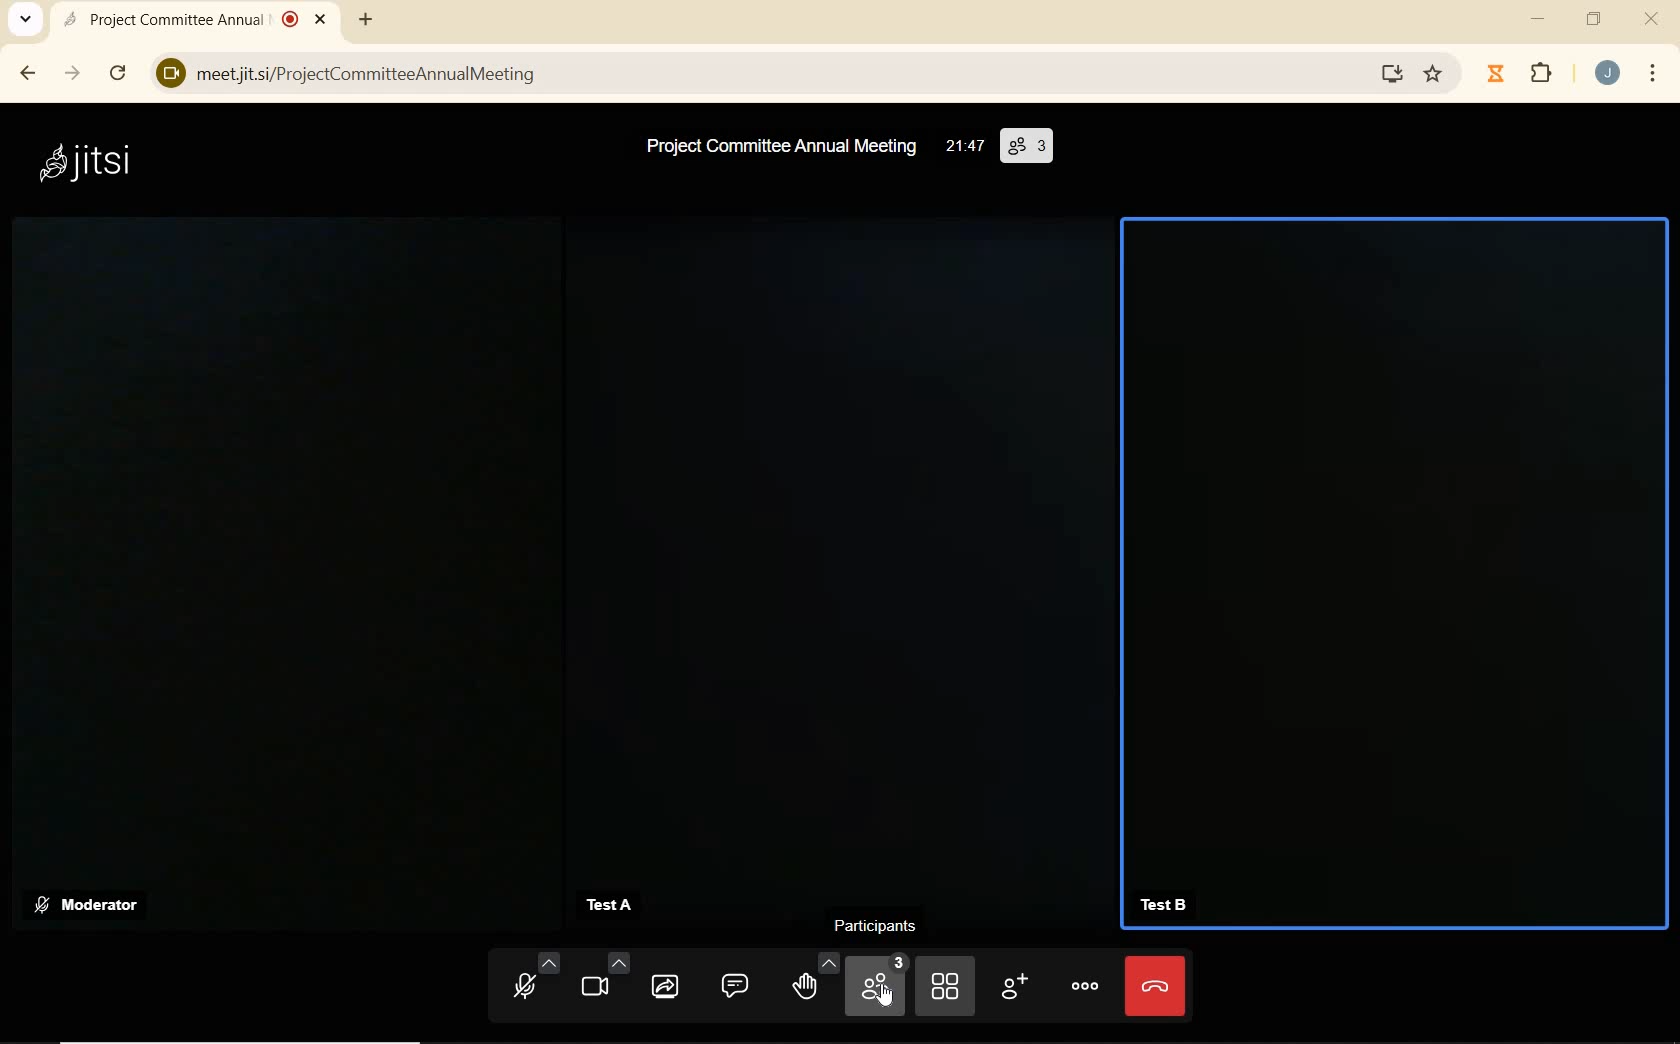  Describe the element at coordinates (881, 925) in the screenshot. I see `PARTICIPANTS` at that location.